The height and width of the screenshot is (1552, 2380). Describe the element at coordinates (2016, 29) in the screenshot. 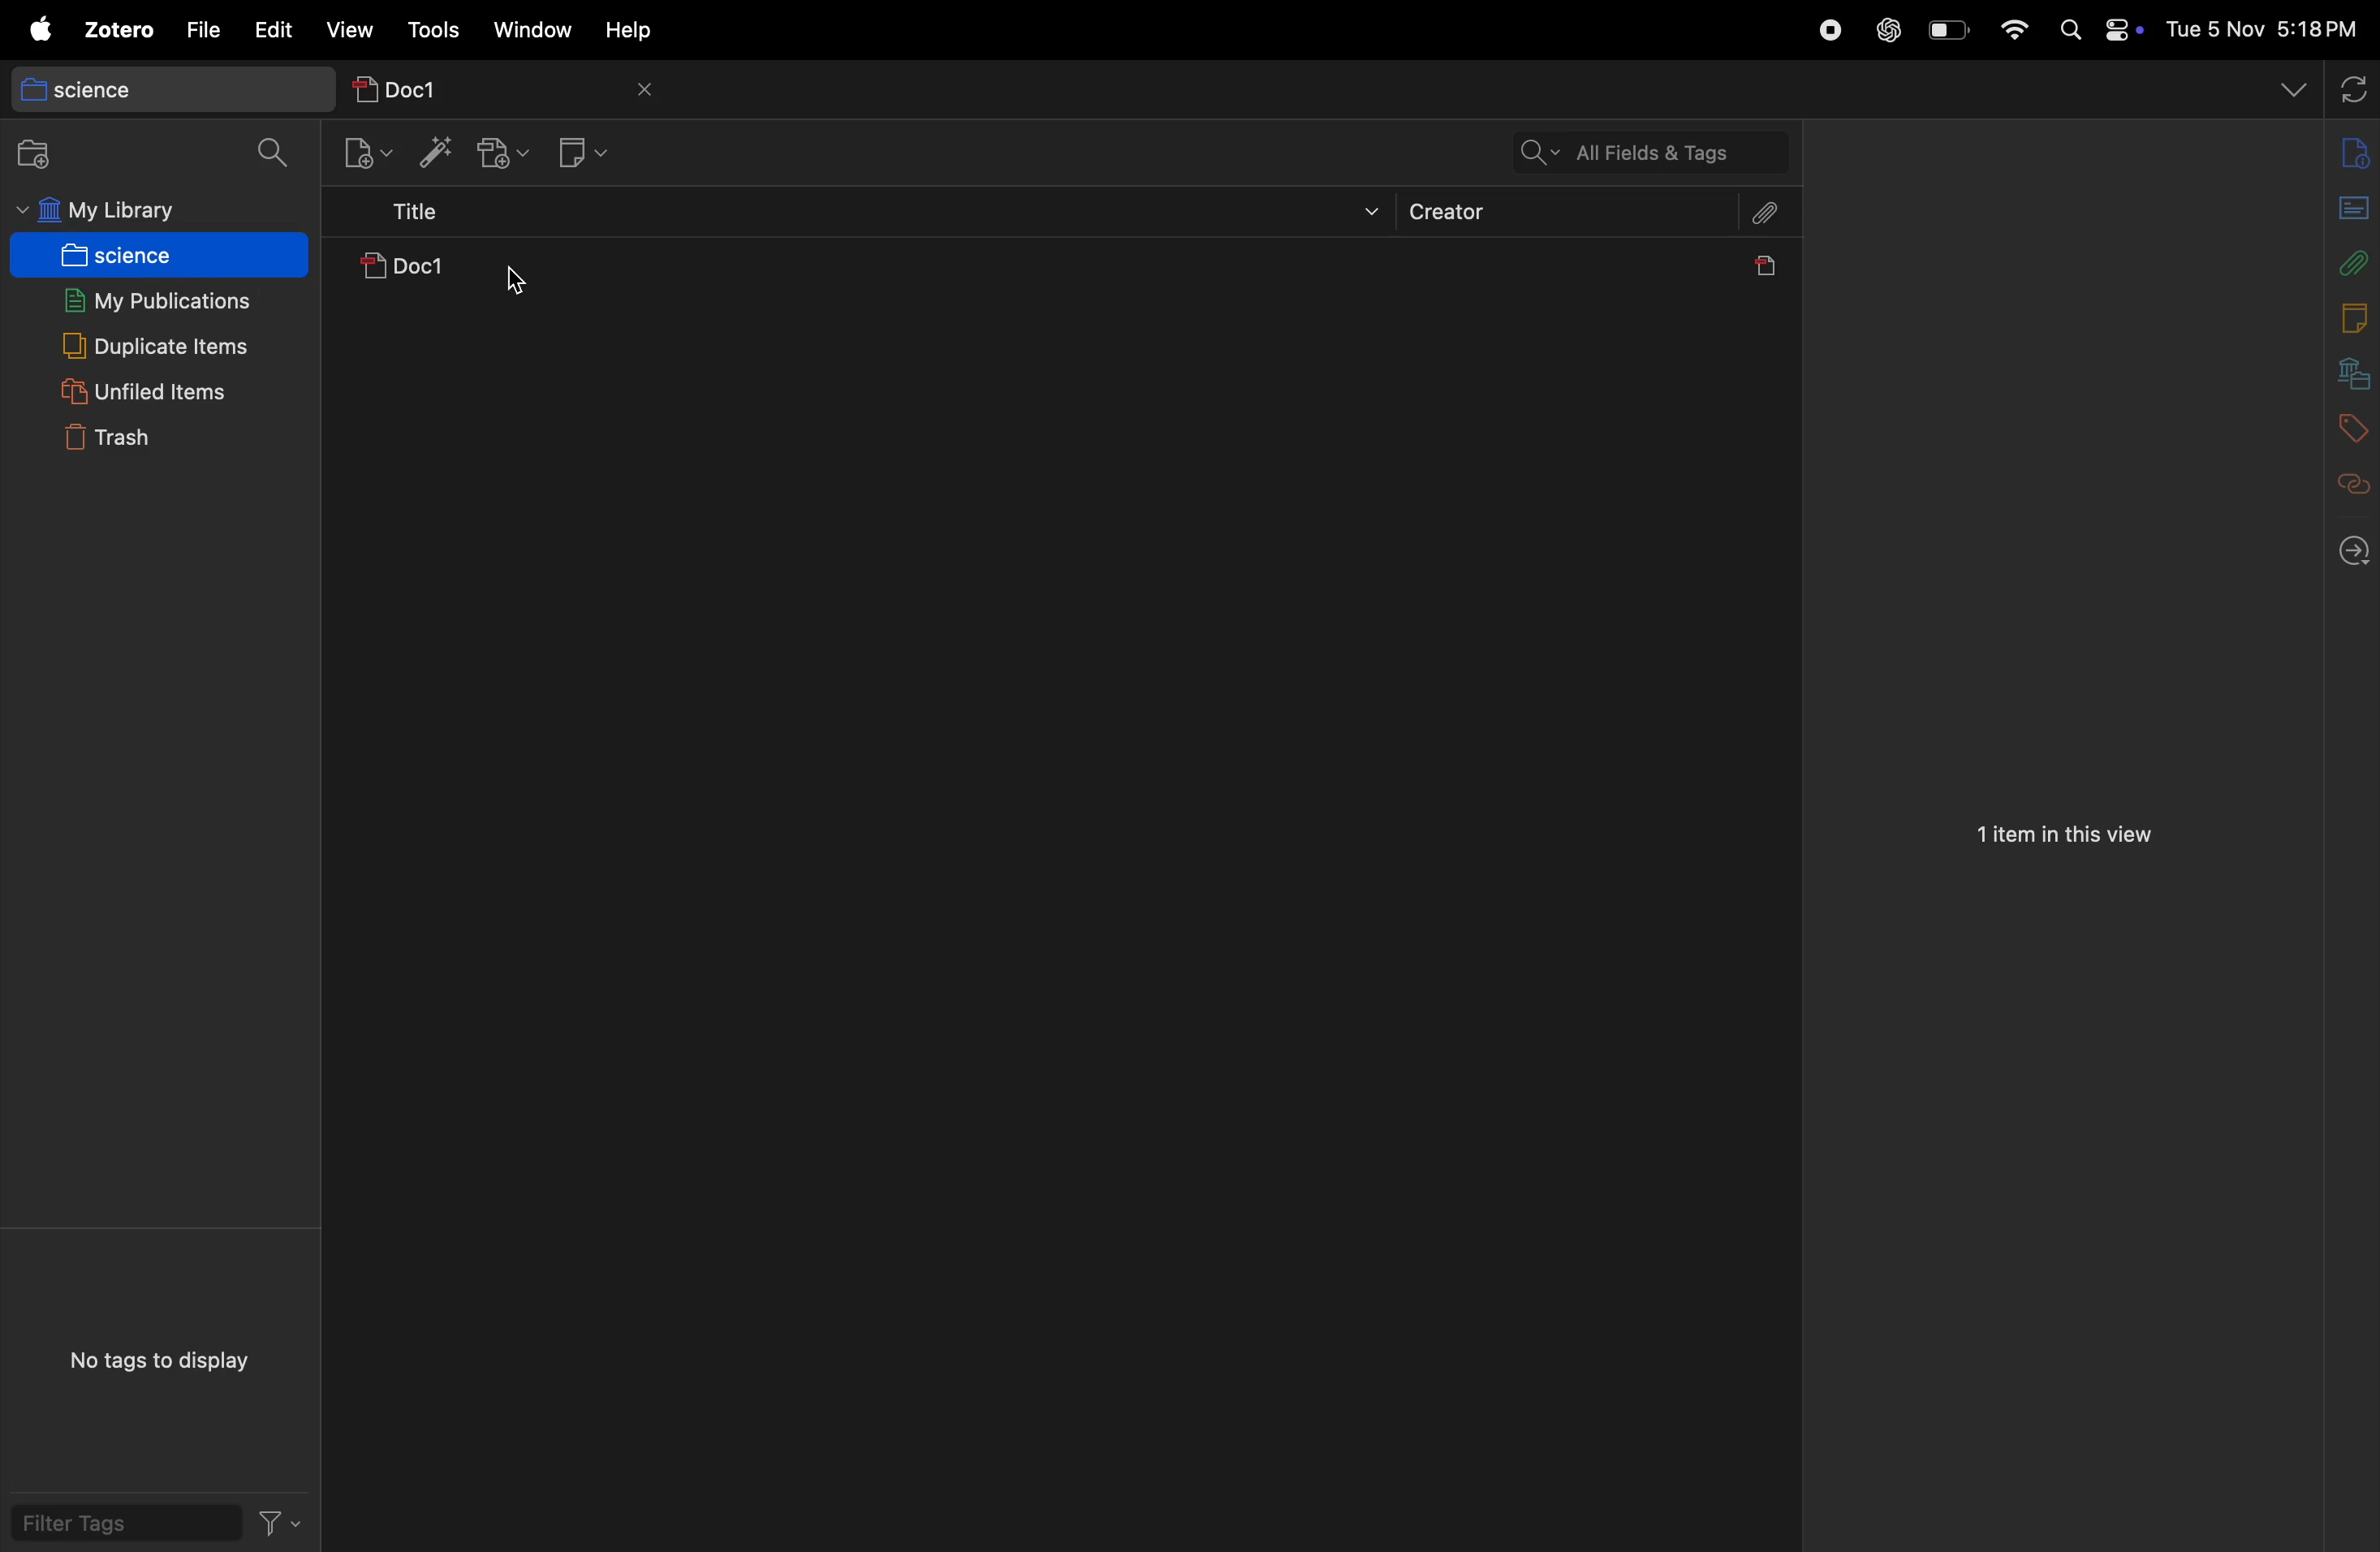

I see `wifi` at that location.